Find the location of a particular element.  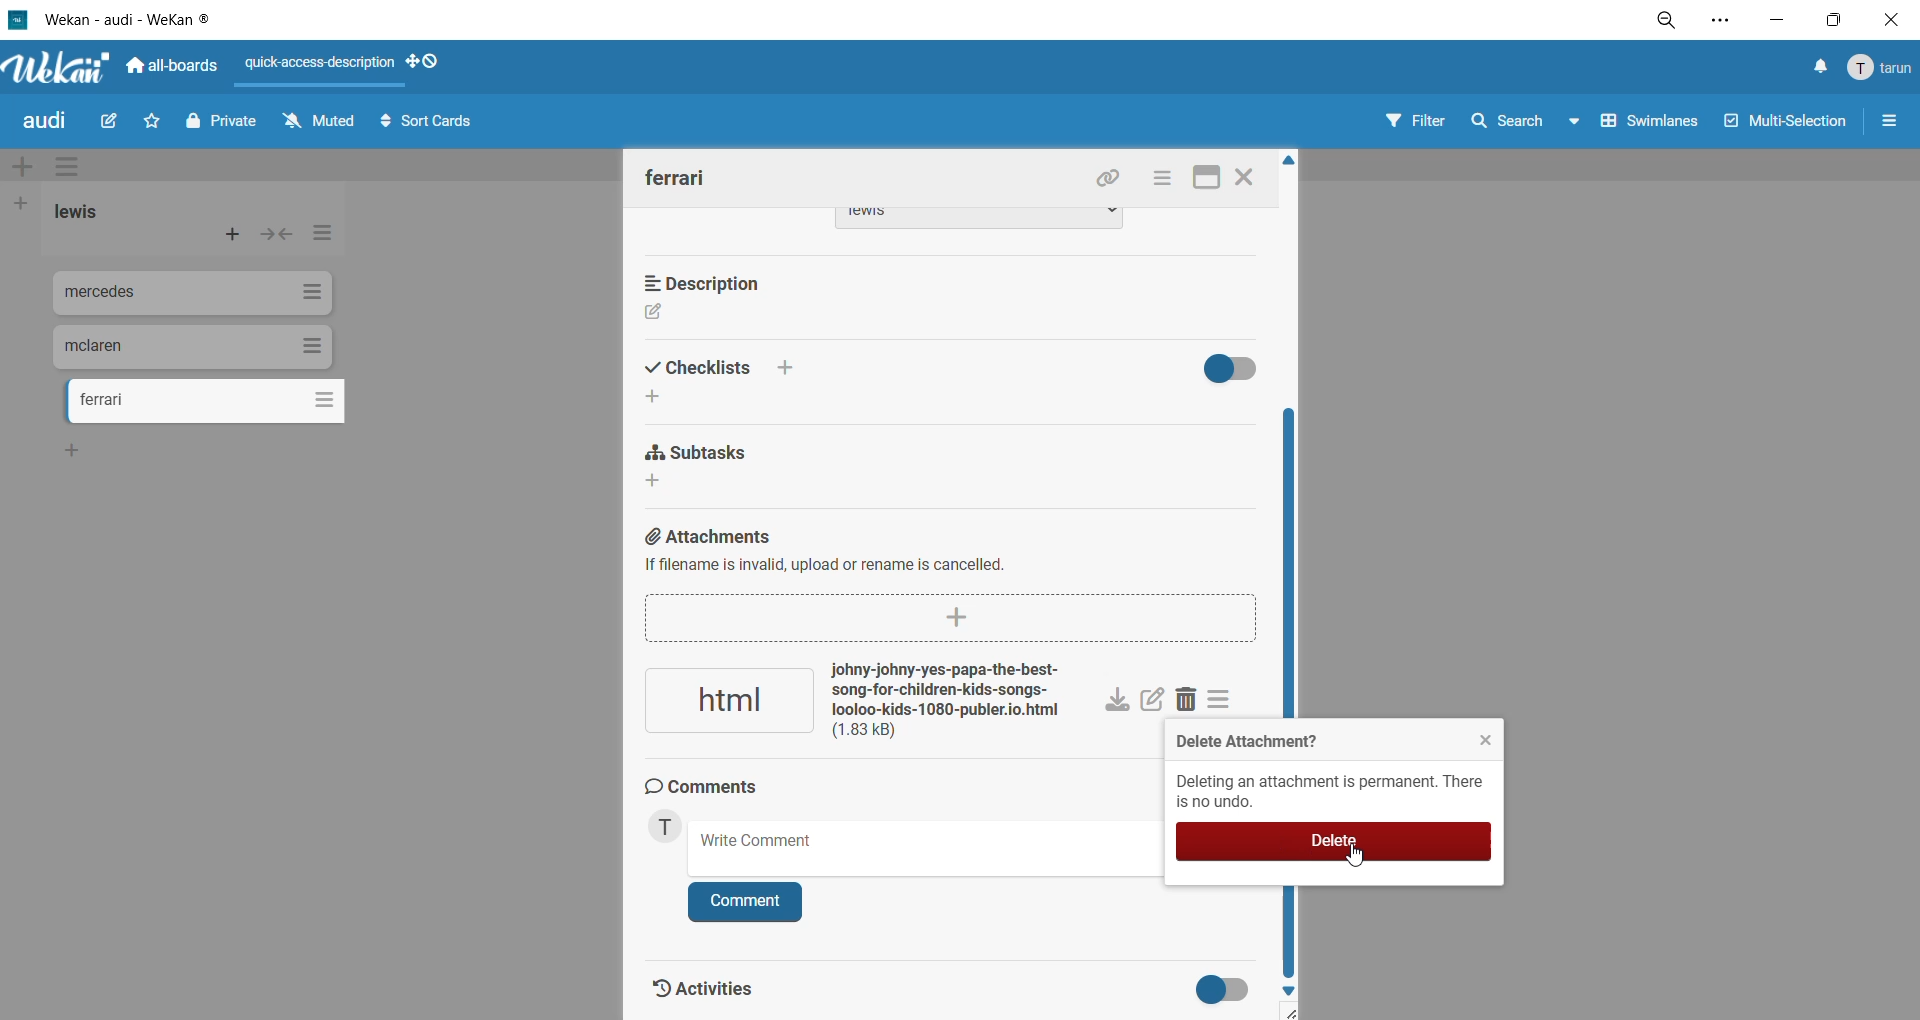

cards is located at coordinates (195, 296).